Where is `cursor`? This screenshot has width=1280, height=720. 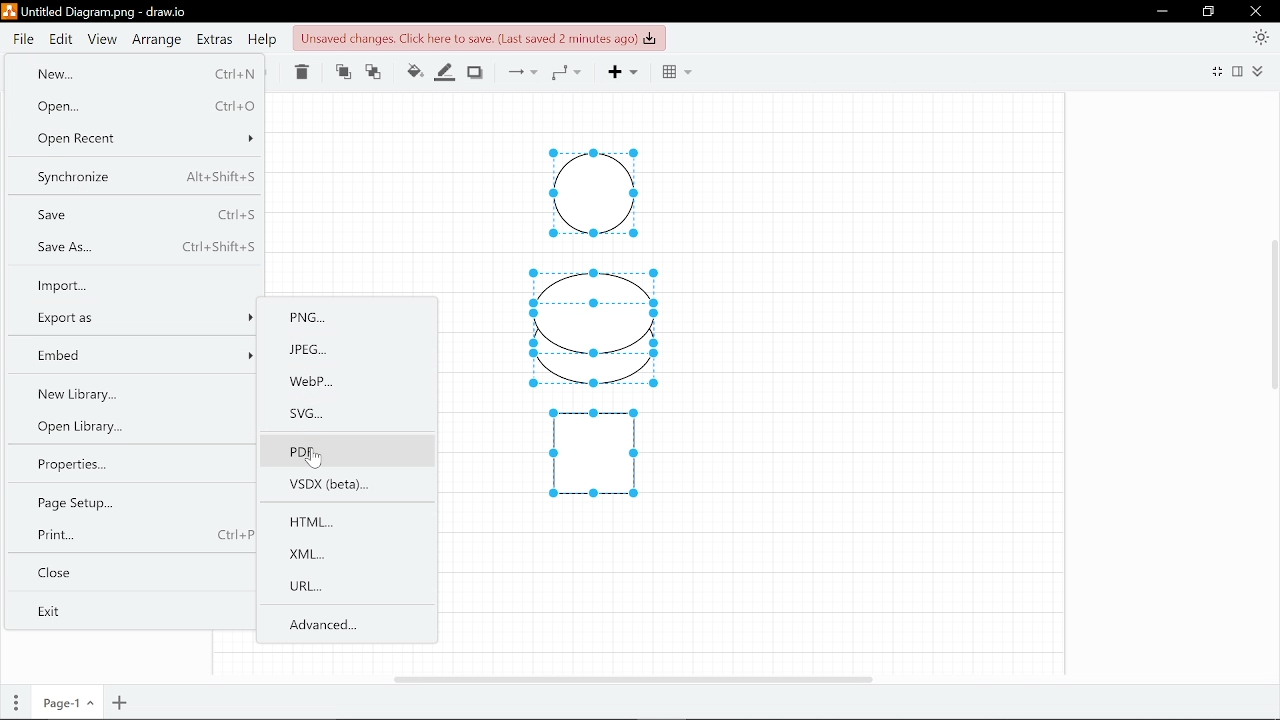 cursor is located at coordinates (314, 462).